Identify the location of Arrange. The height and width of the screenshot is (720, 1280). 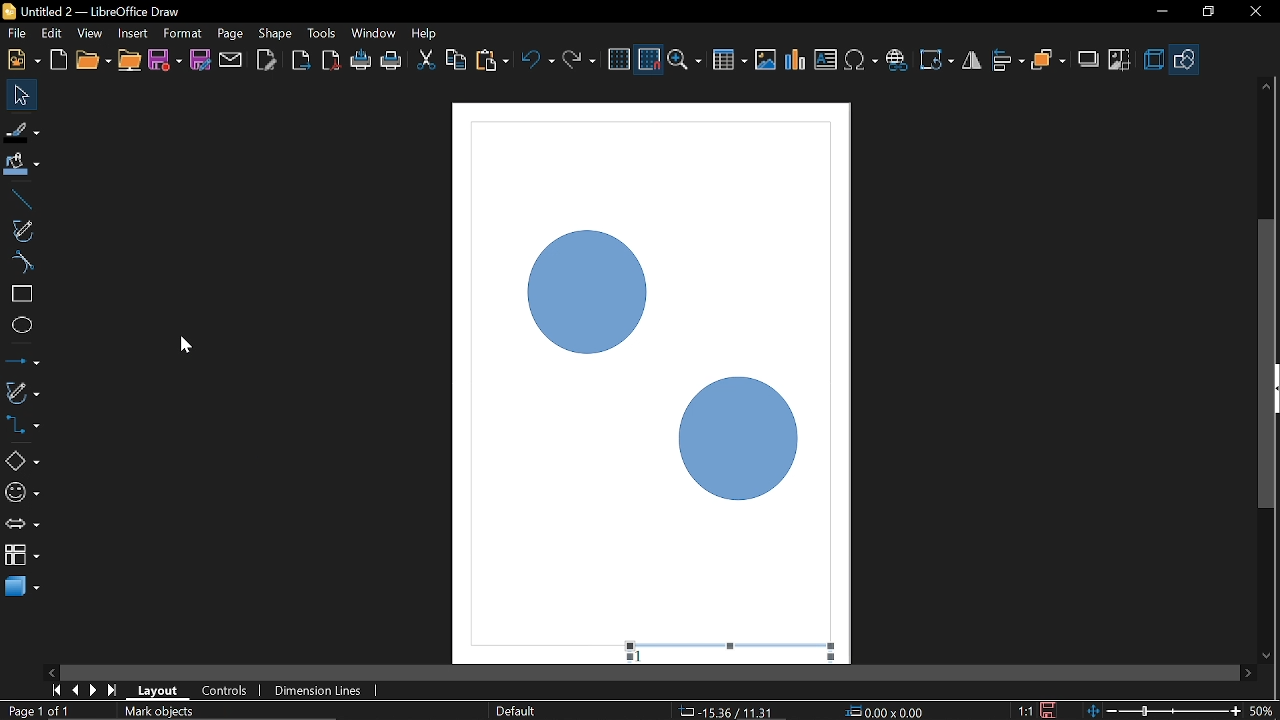
(1048, 61).